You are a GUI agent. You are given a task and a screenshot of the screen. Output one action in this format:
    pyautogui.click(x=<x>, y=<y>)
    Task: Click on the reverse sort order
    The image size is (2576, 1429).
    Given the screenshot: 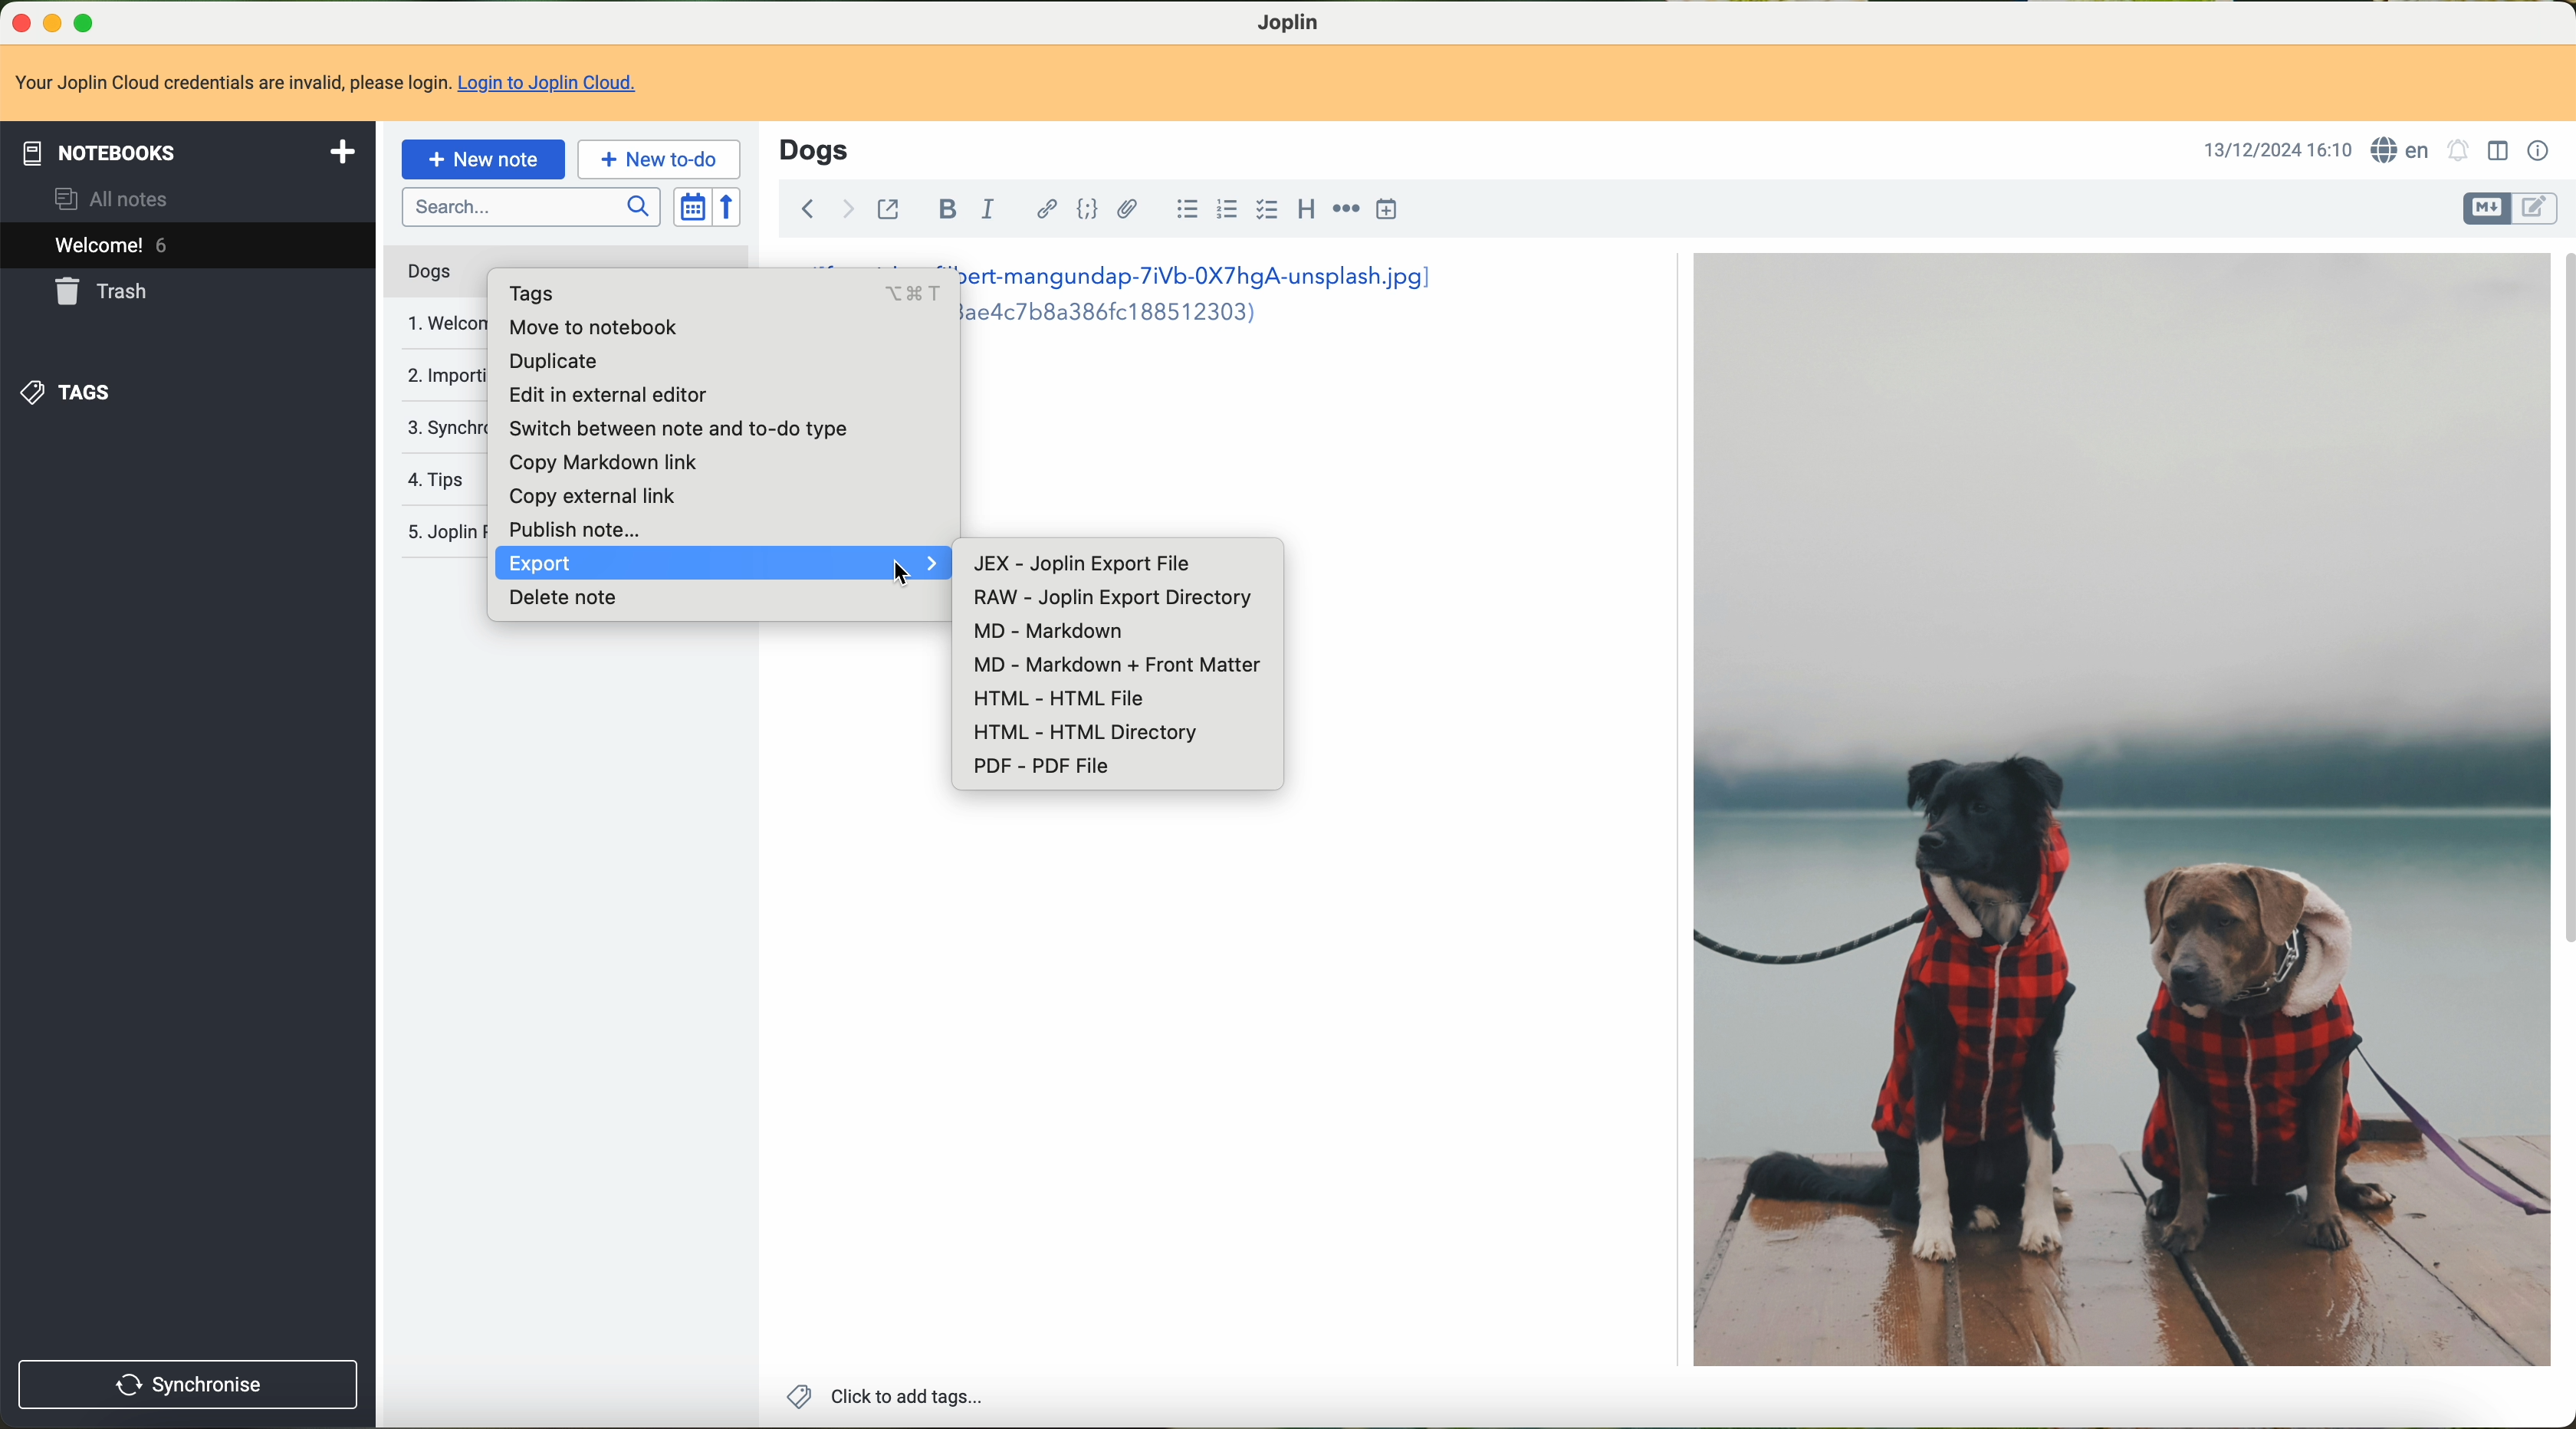 What is the action you would take?
    pyautogui.click(x=731, y=208)
    